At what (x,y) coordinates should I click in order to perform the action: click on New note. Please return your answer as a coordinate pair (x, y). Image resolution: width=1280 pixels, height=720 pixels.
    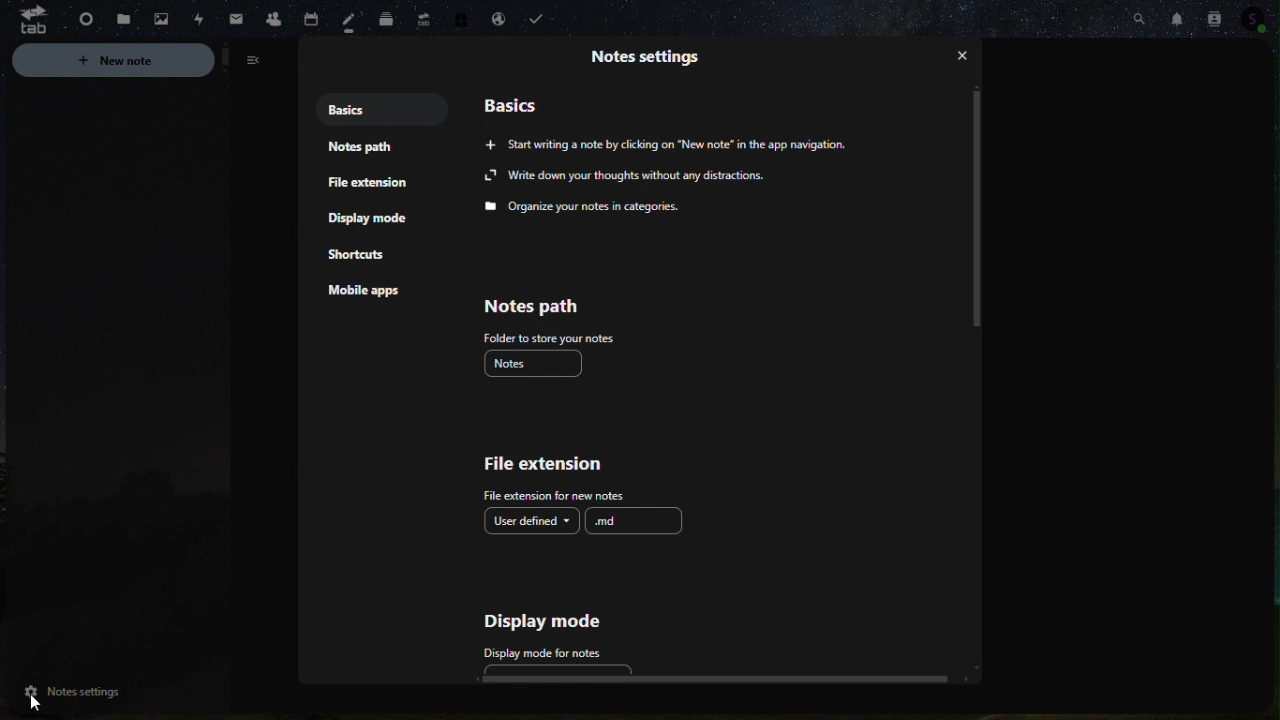
    Looking at the image, I should click on (136, 61).